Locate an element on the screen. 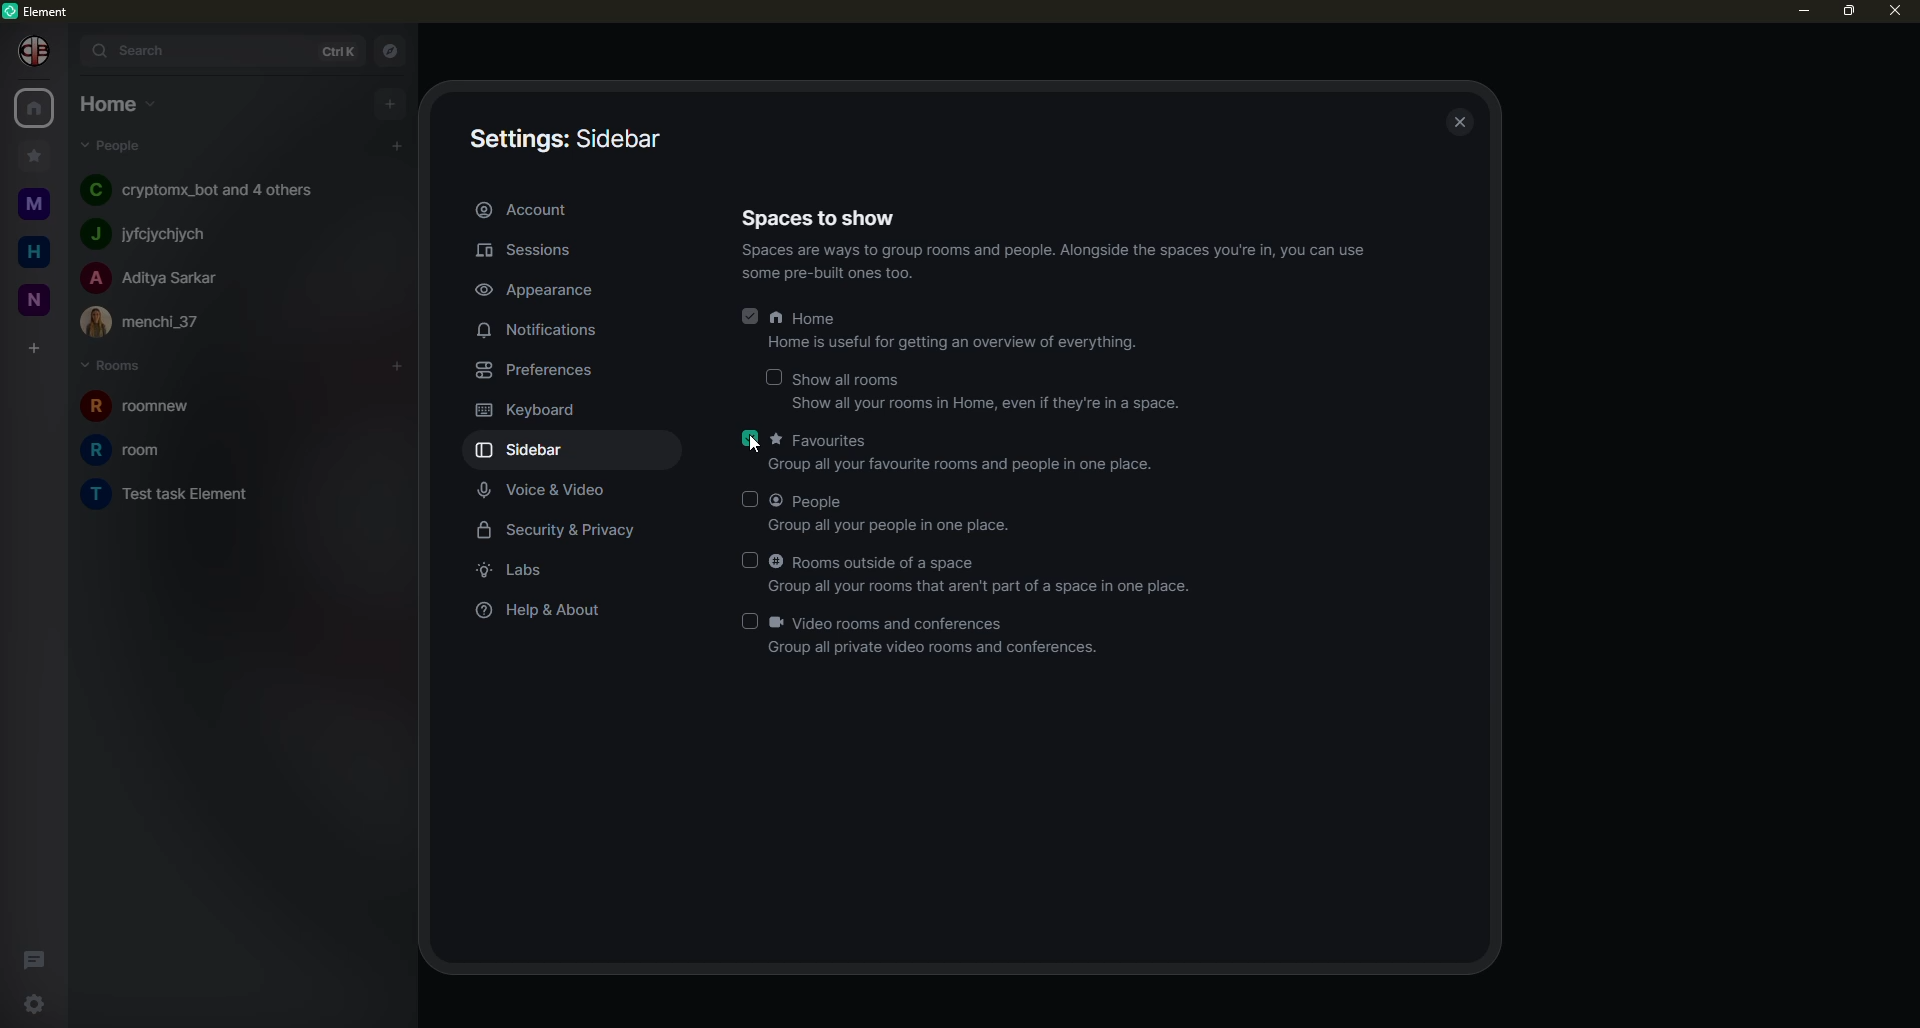  enabled is located at coordinates (747, 438).